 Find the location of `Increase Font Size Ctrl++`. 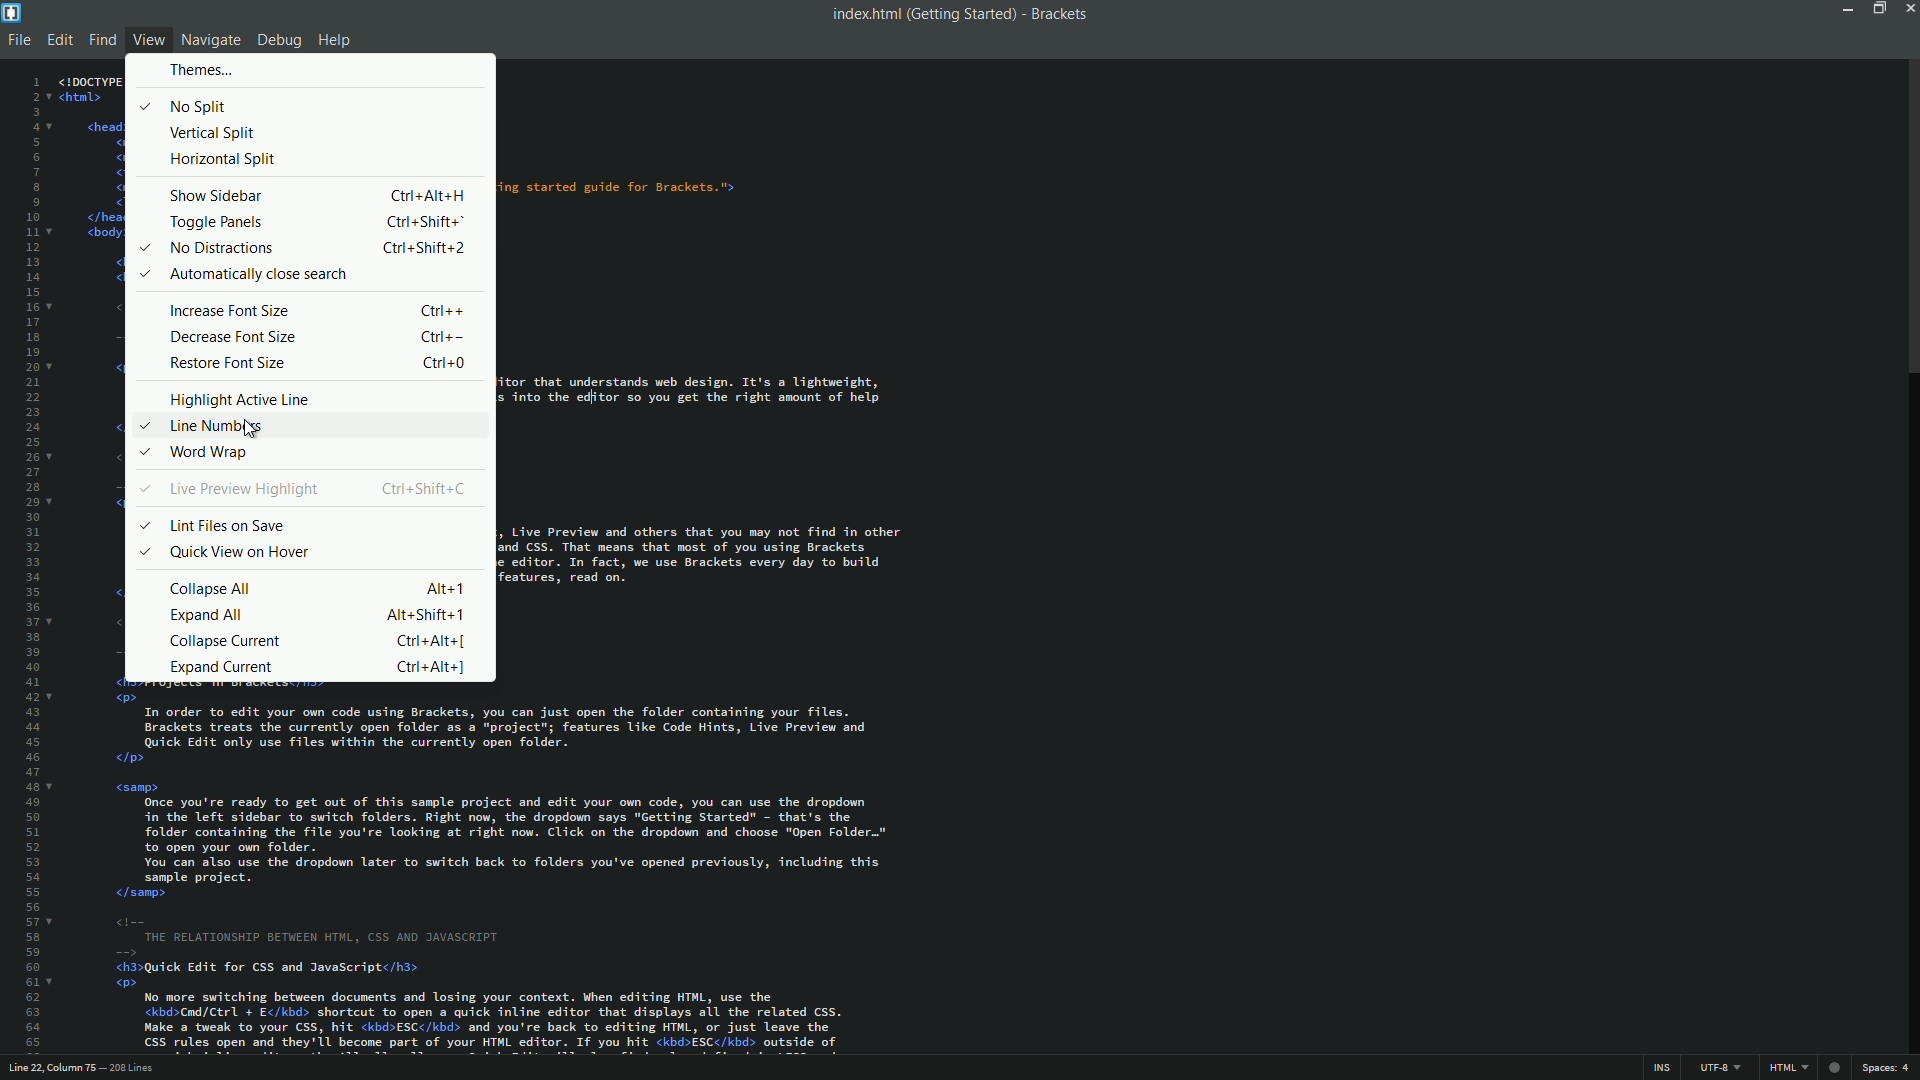

Increase Font Size Ctrl++ is located at coordinates (316, 309).